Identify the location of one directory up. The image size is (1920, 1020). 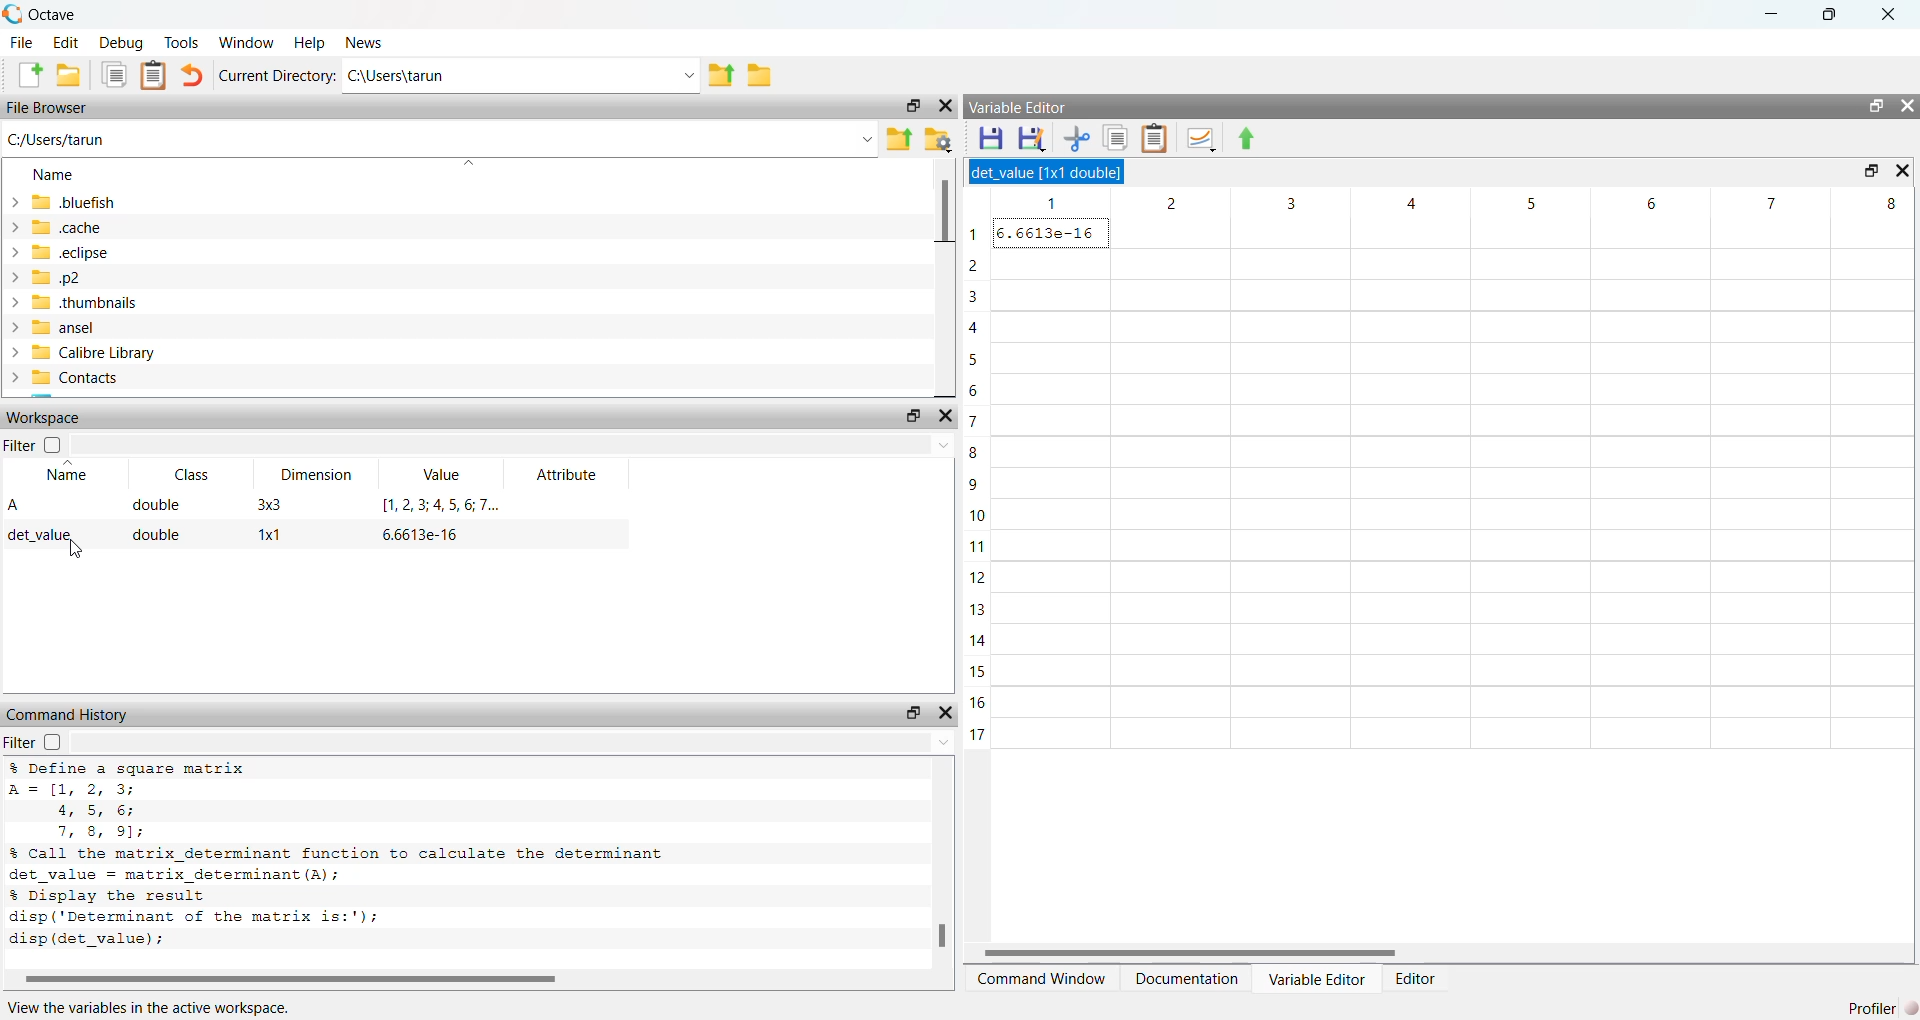
(898, 138).